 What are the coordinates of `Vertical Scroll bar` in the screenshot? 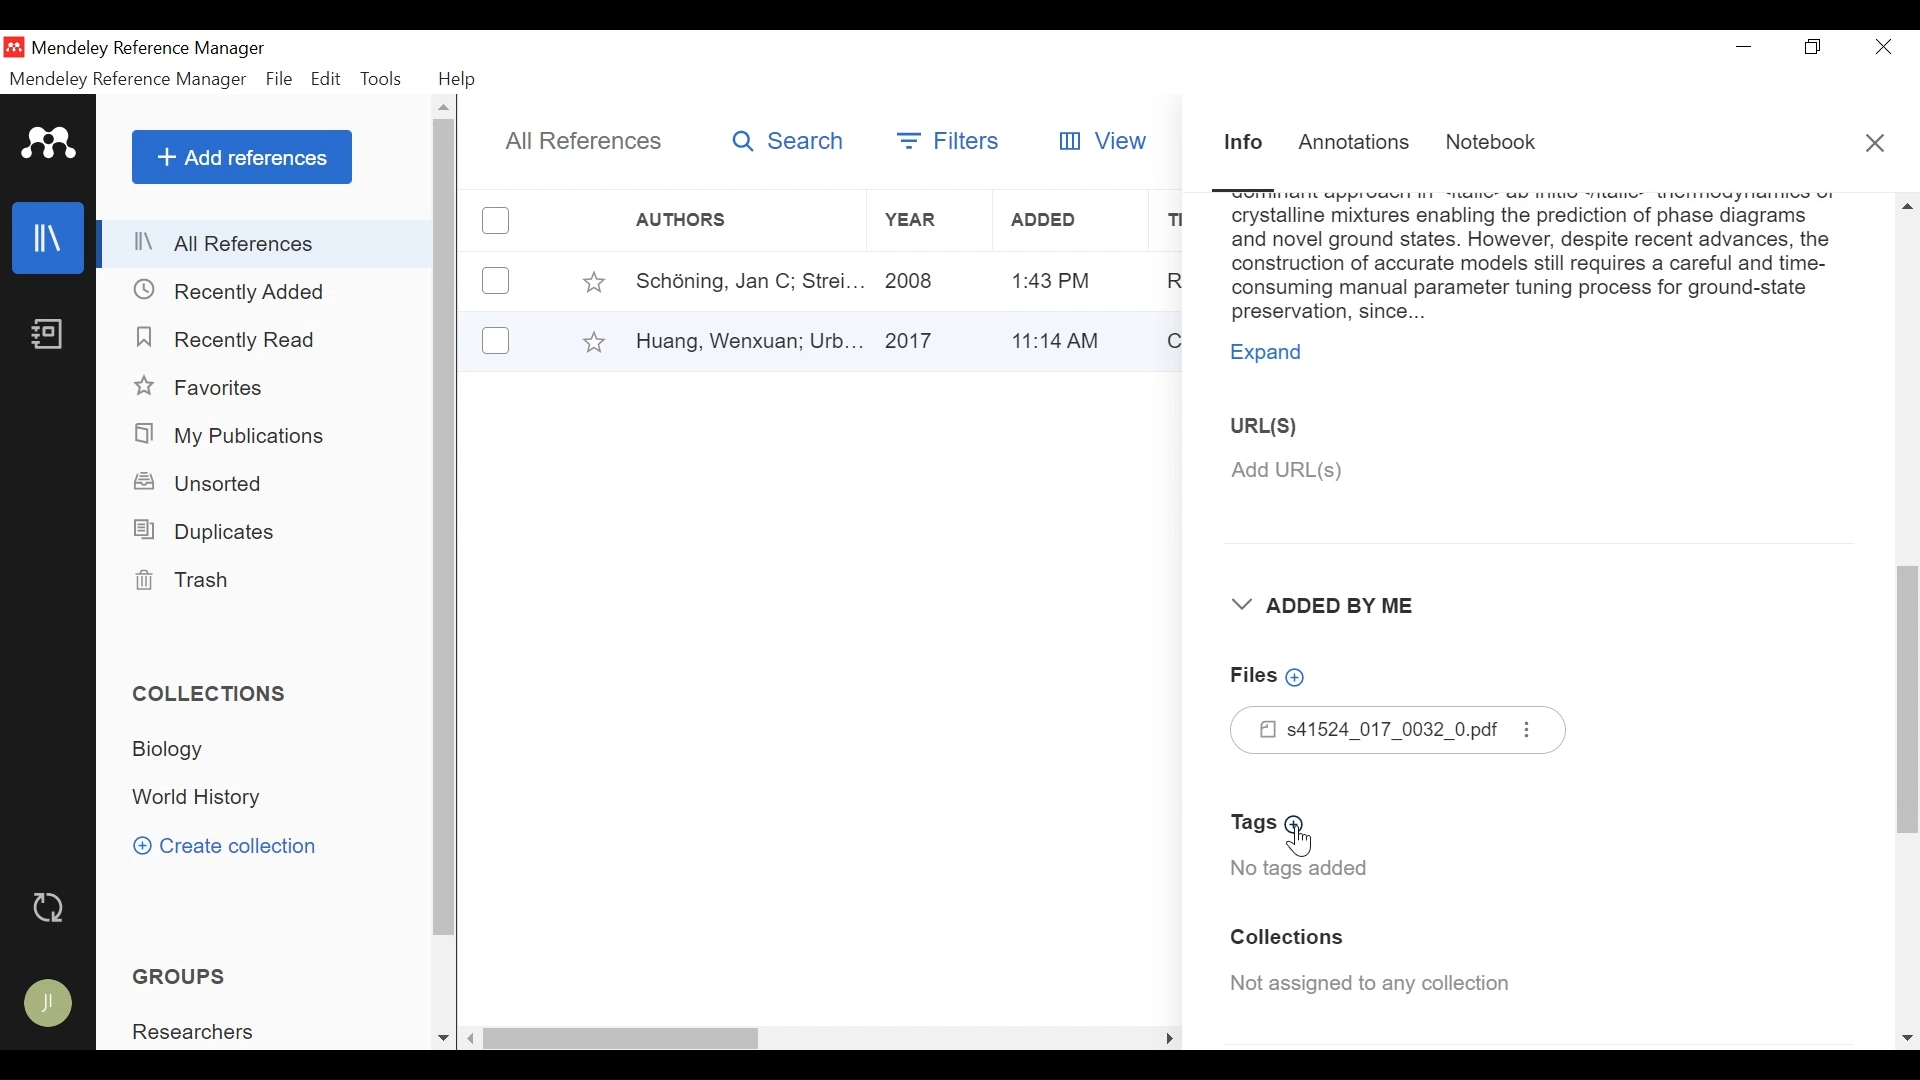 It's located at (625, 1040).